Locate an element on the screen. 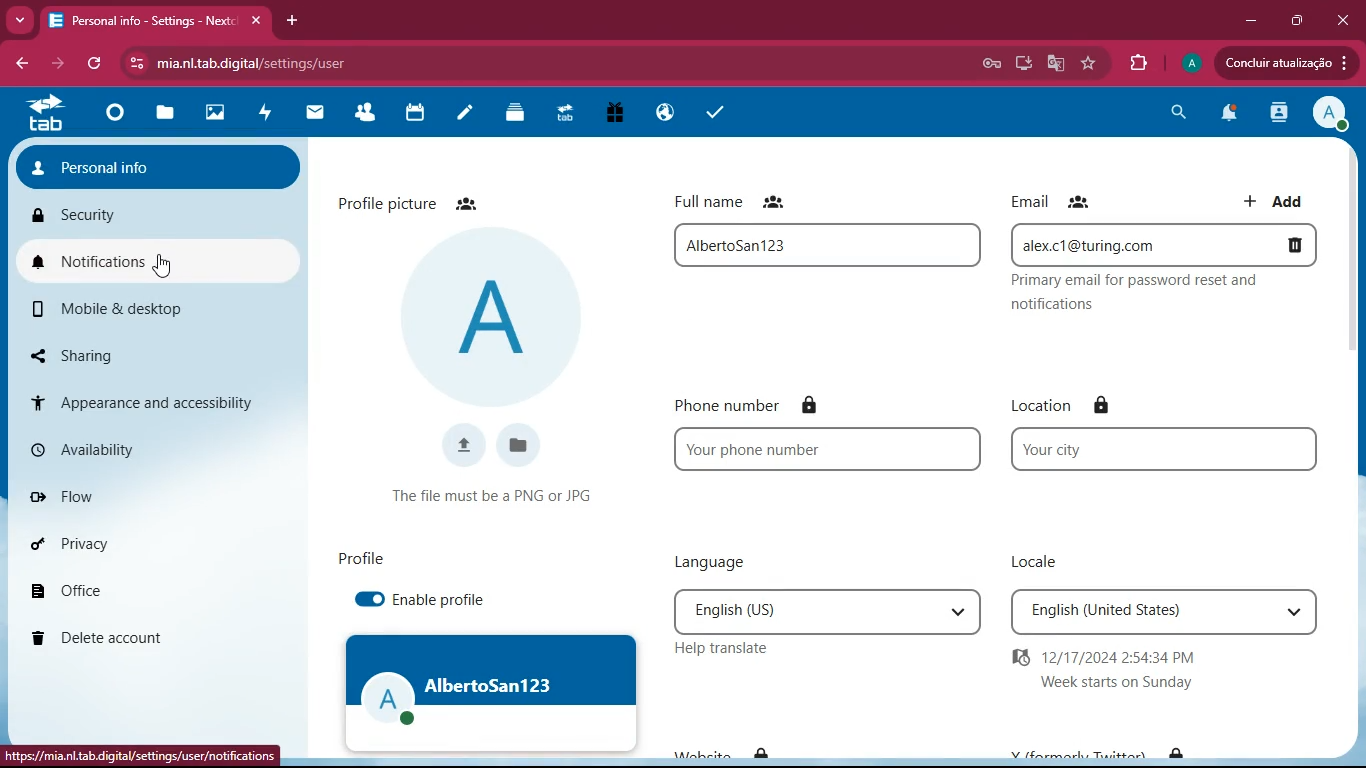 This screenshot has width=1366, height=768. maximize is located at coordinates (1296, 21).